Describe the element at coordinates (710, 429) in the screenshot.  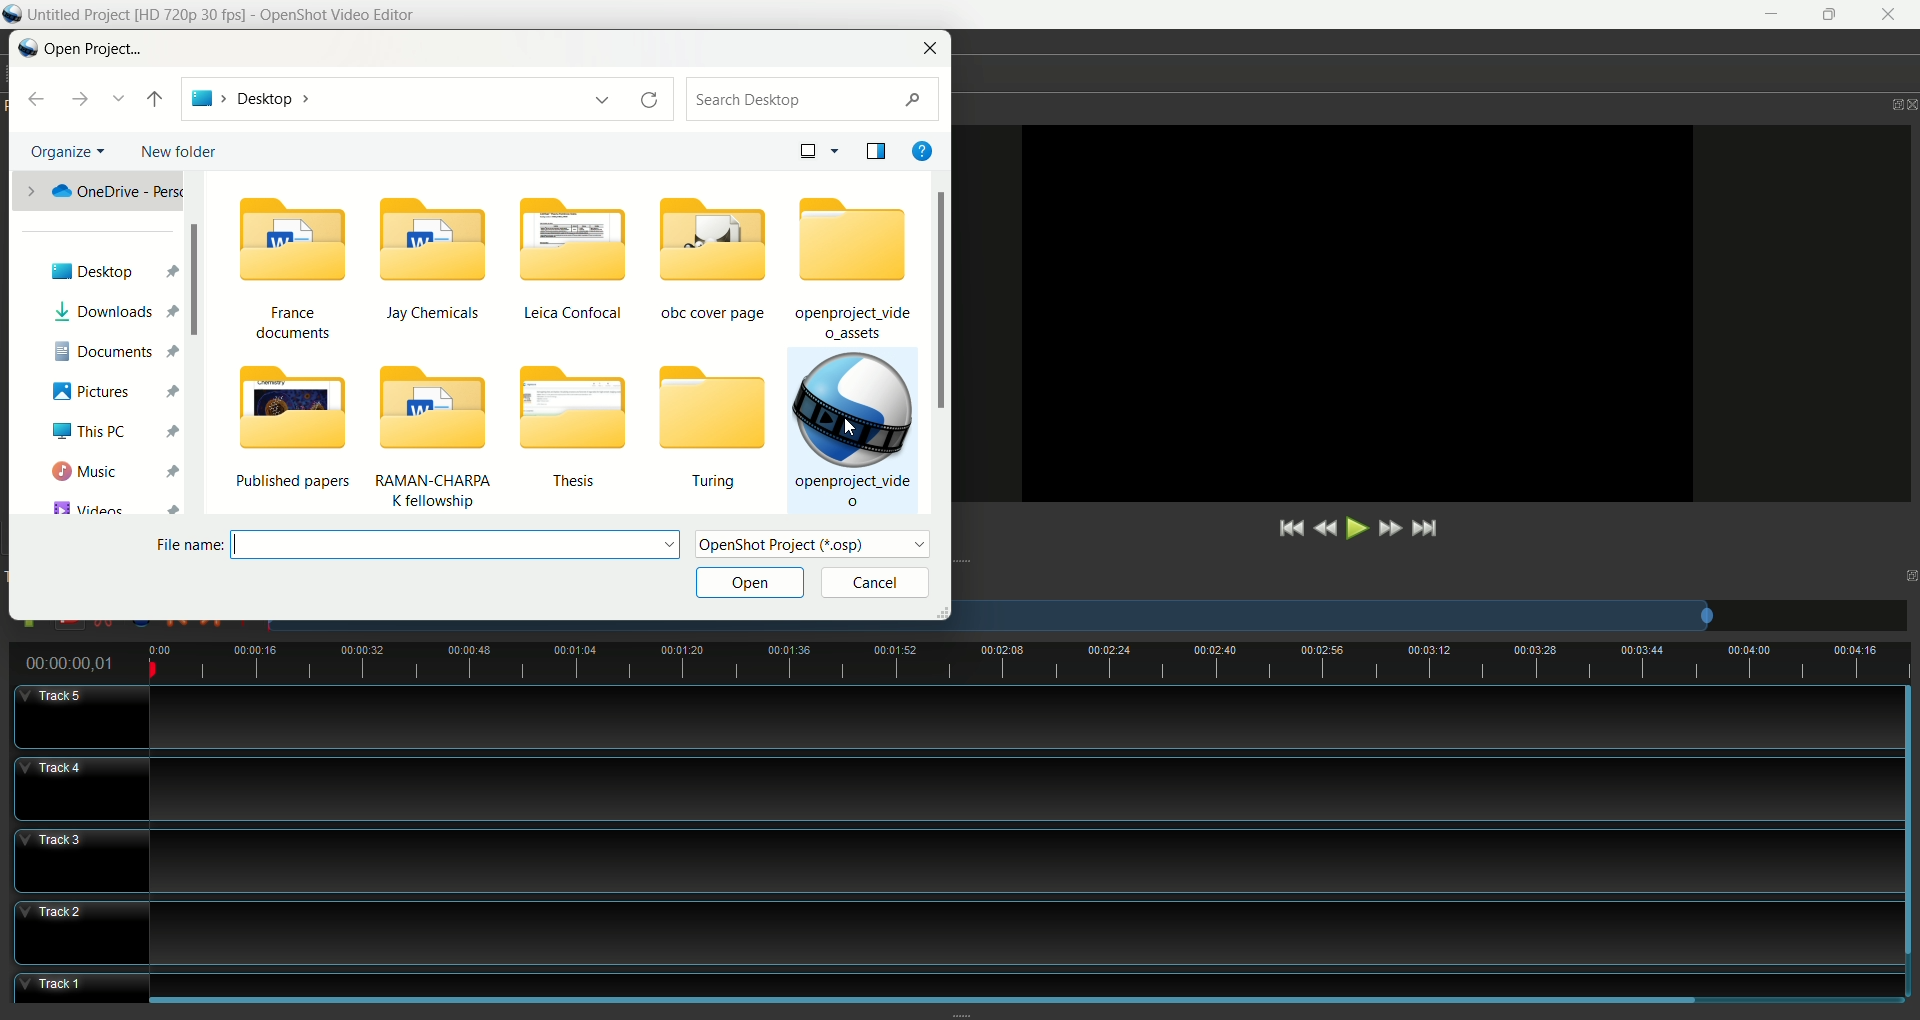
I see `Turing` at that location.